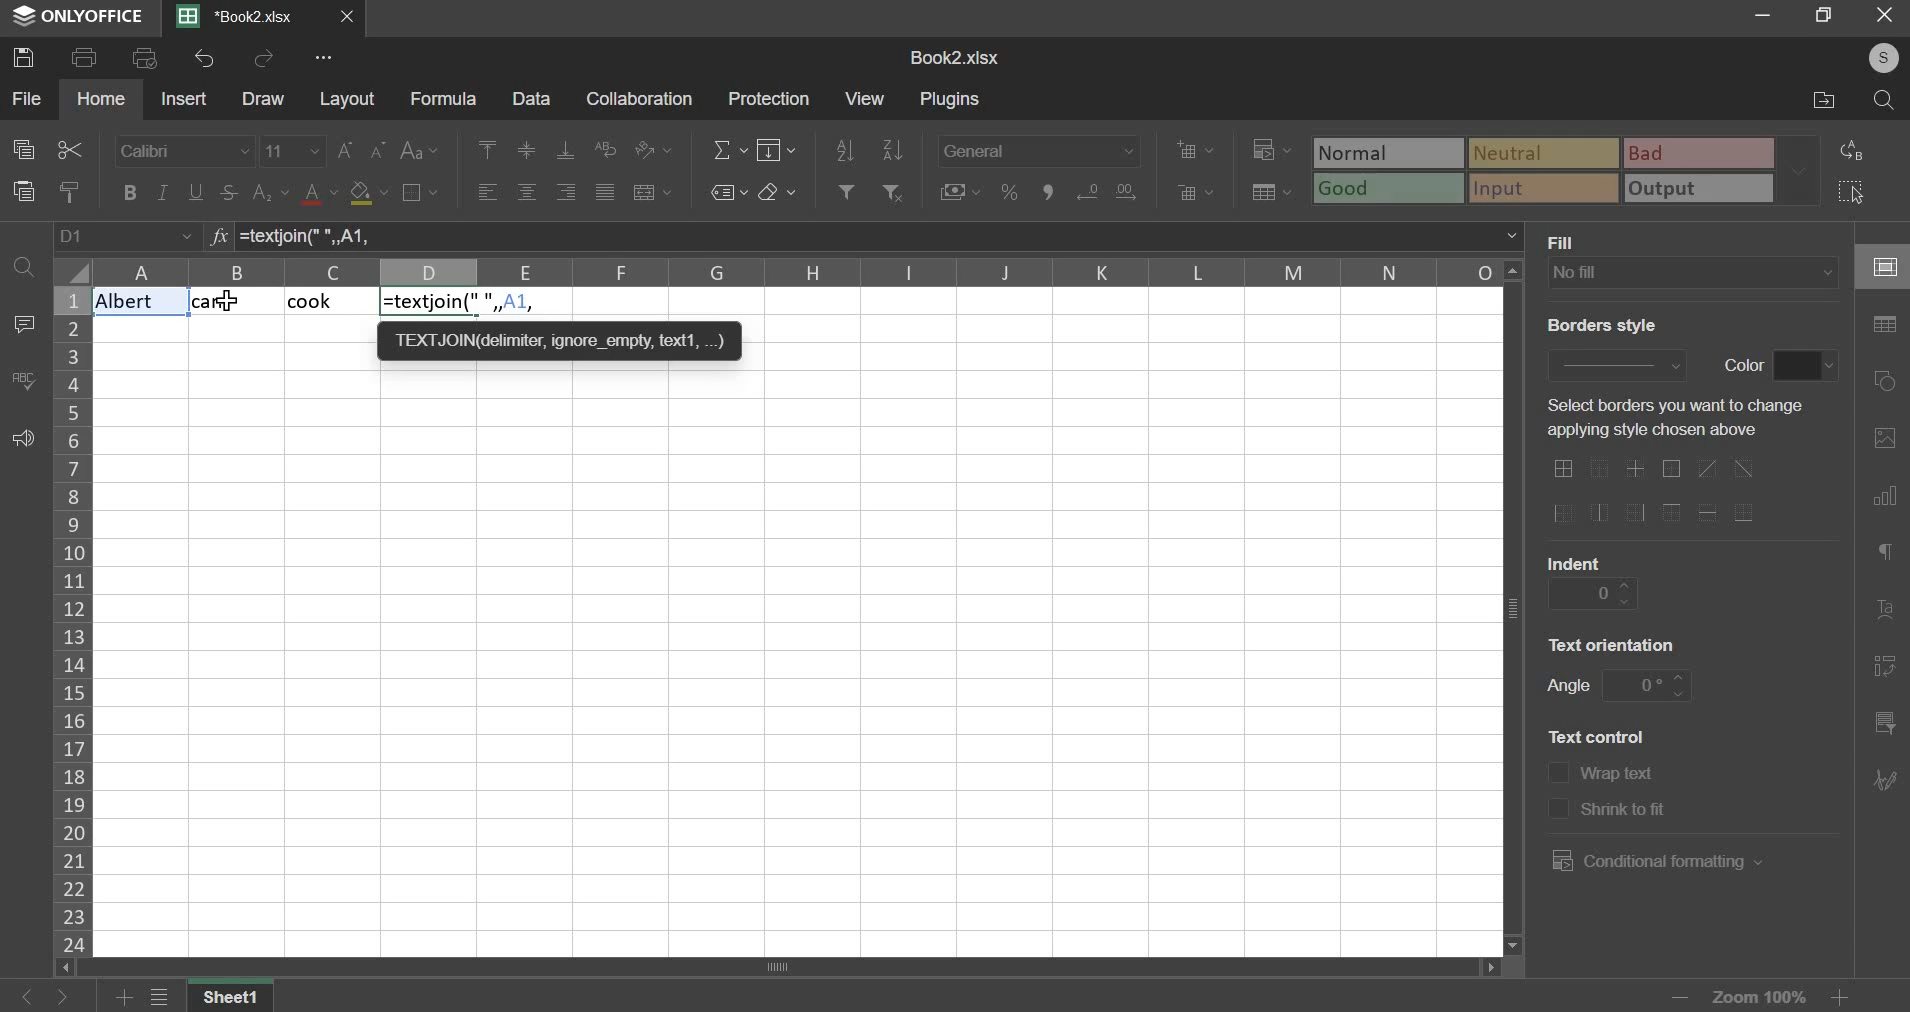 The height and width of the screenshot is (1012, 1910). I want to click on maximize, so click(1817, 14).